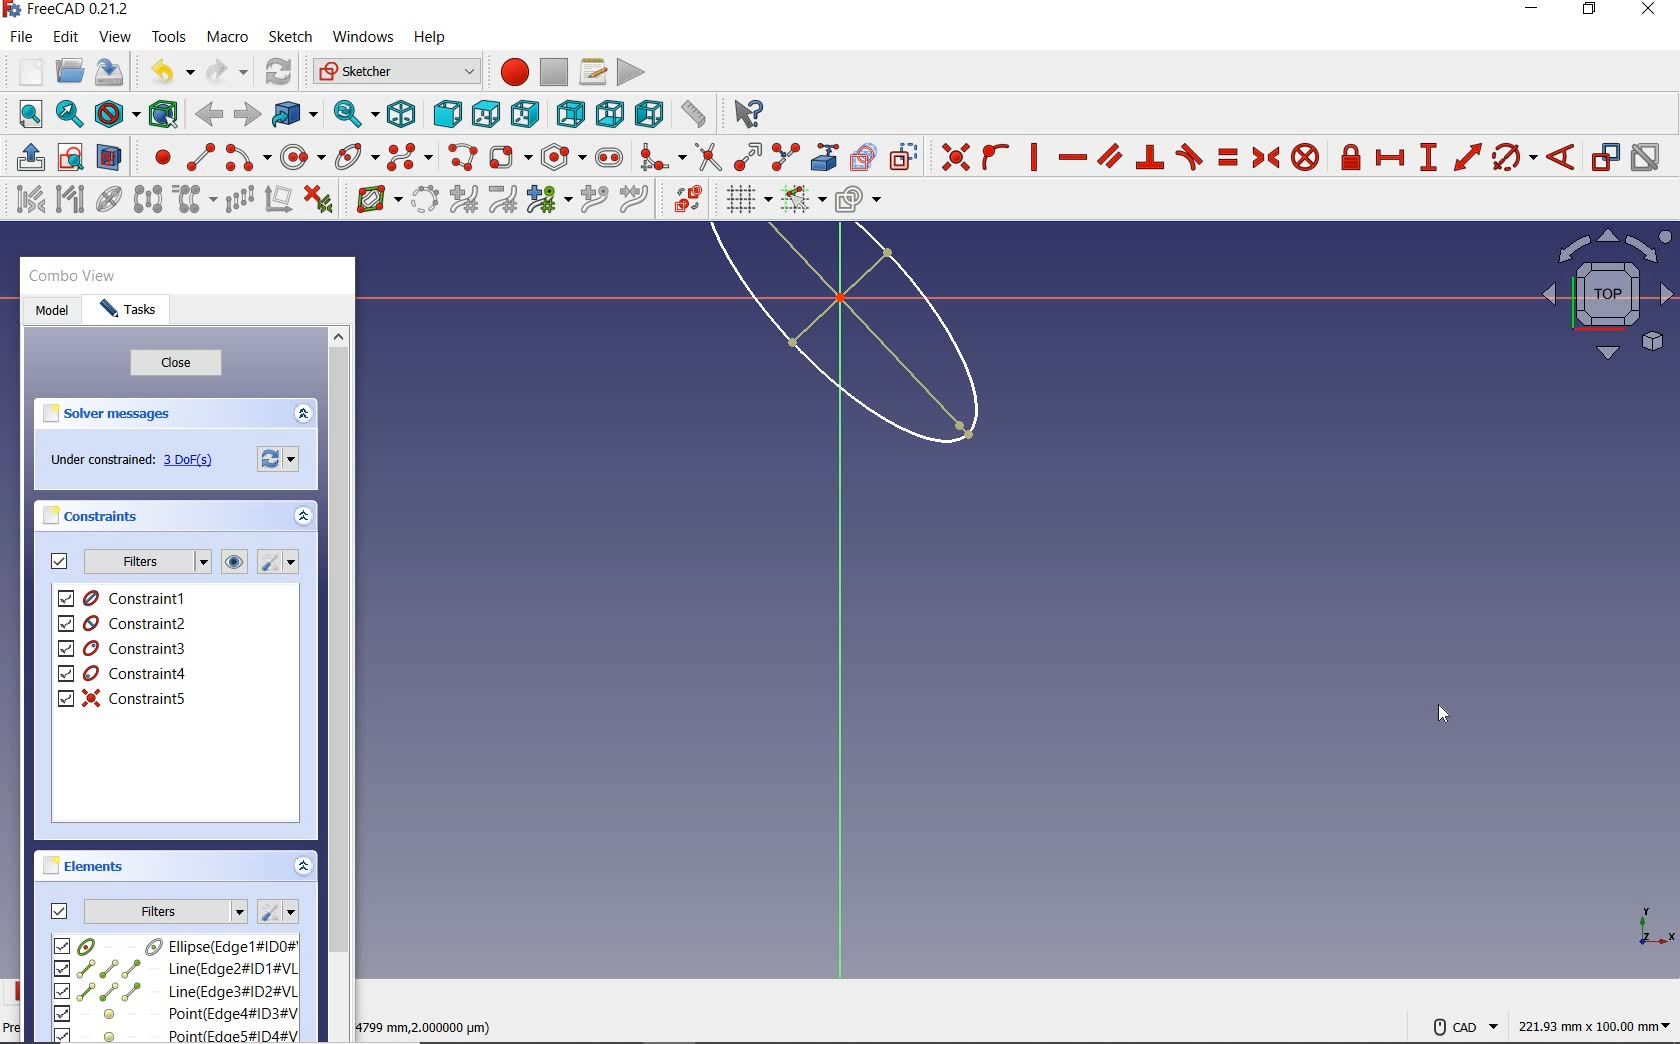 The height and width of the screenshot is (1044, 1680). Describe the element at coordinates (87, 865) in the screenshot. I see `elements` at that location.